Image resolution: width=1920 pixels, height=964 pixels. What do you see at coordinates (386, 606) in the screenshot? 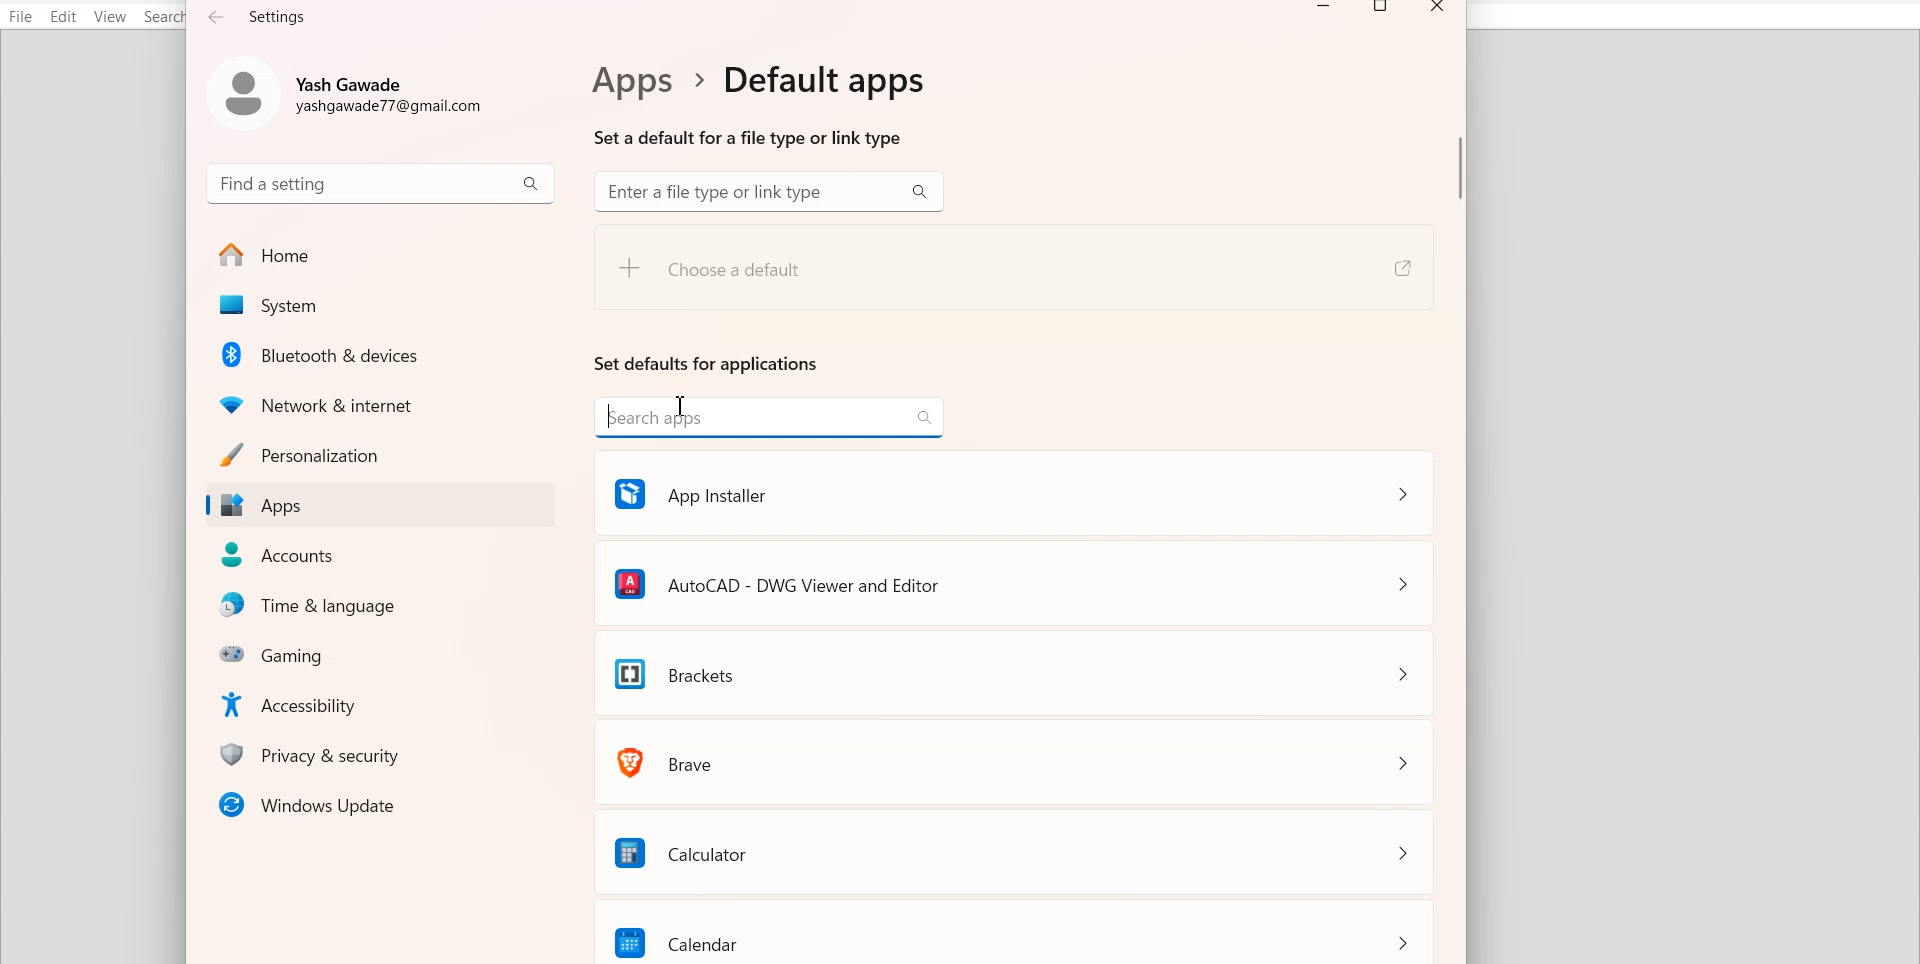
I see `Time & Language` at bounding box center [386, 606].